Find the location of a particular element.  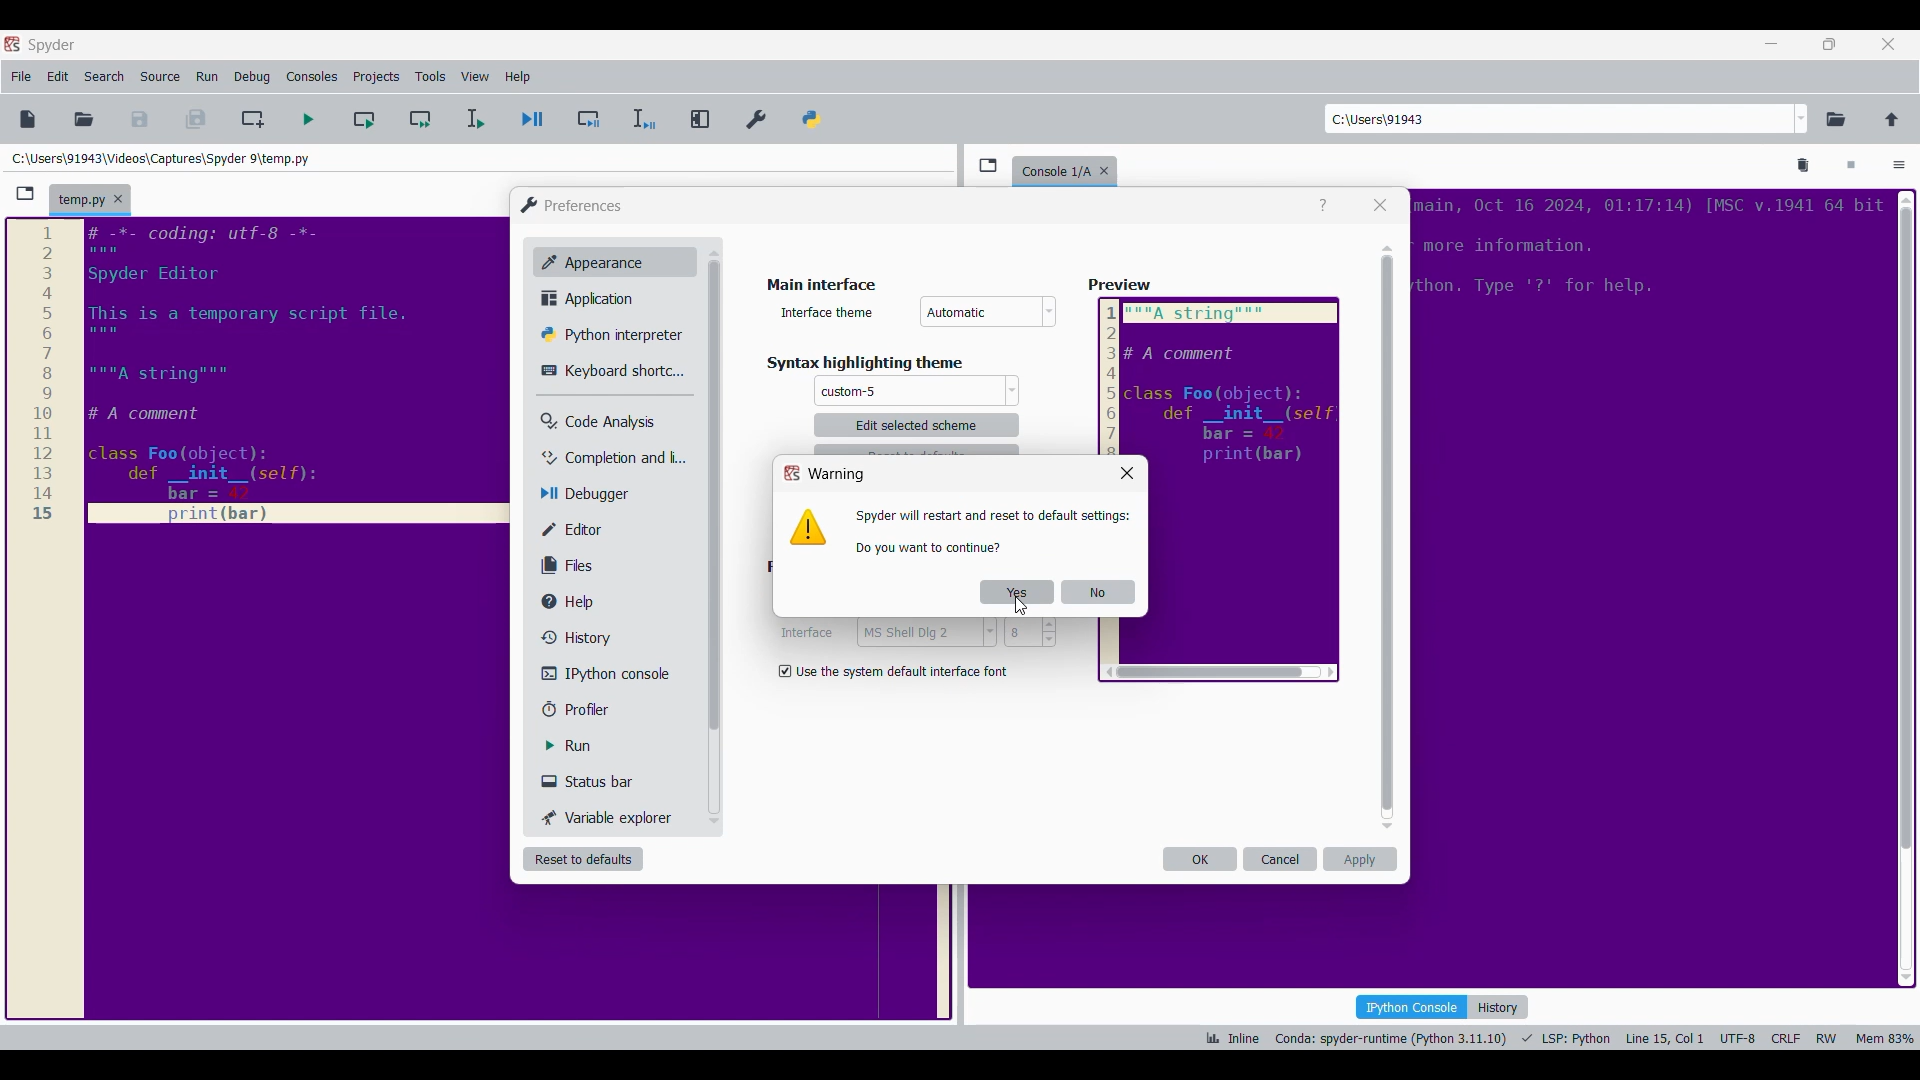

View menu is located at coordinates (476, 76).